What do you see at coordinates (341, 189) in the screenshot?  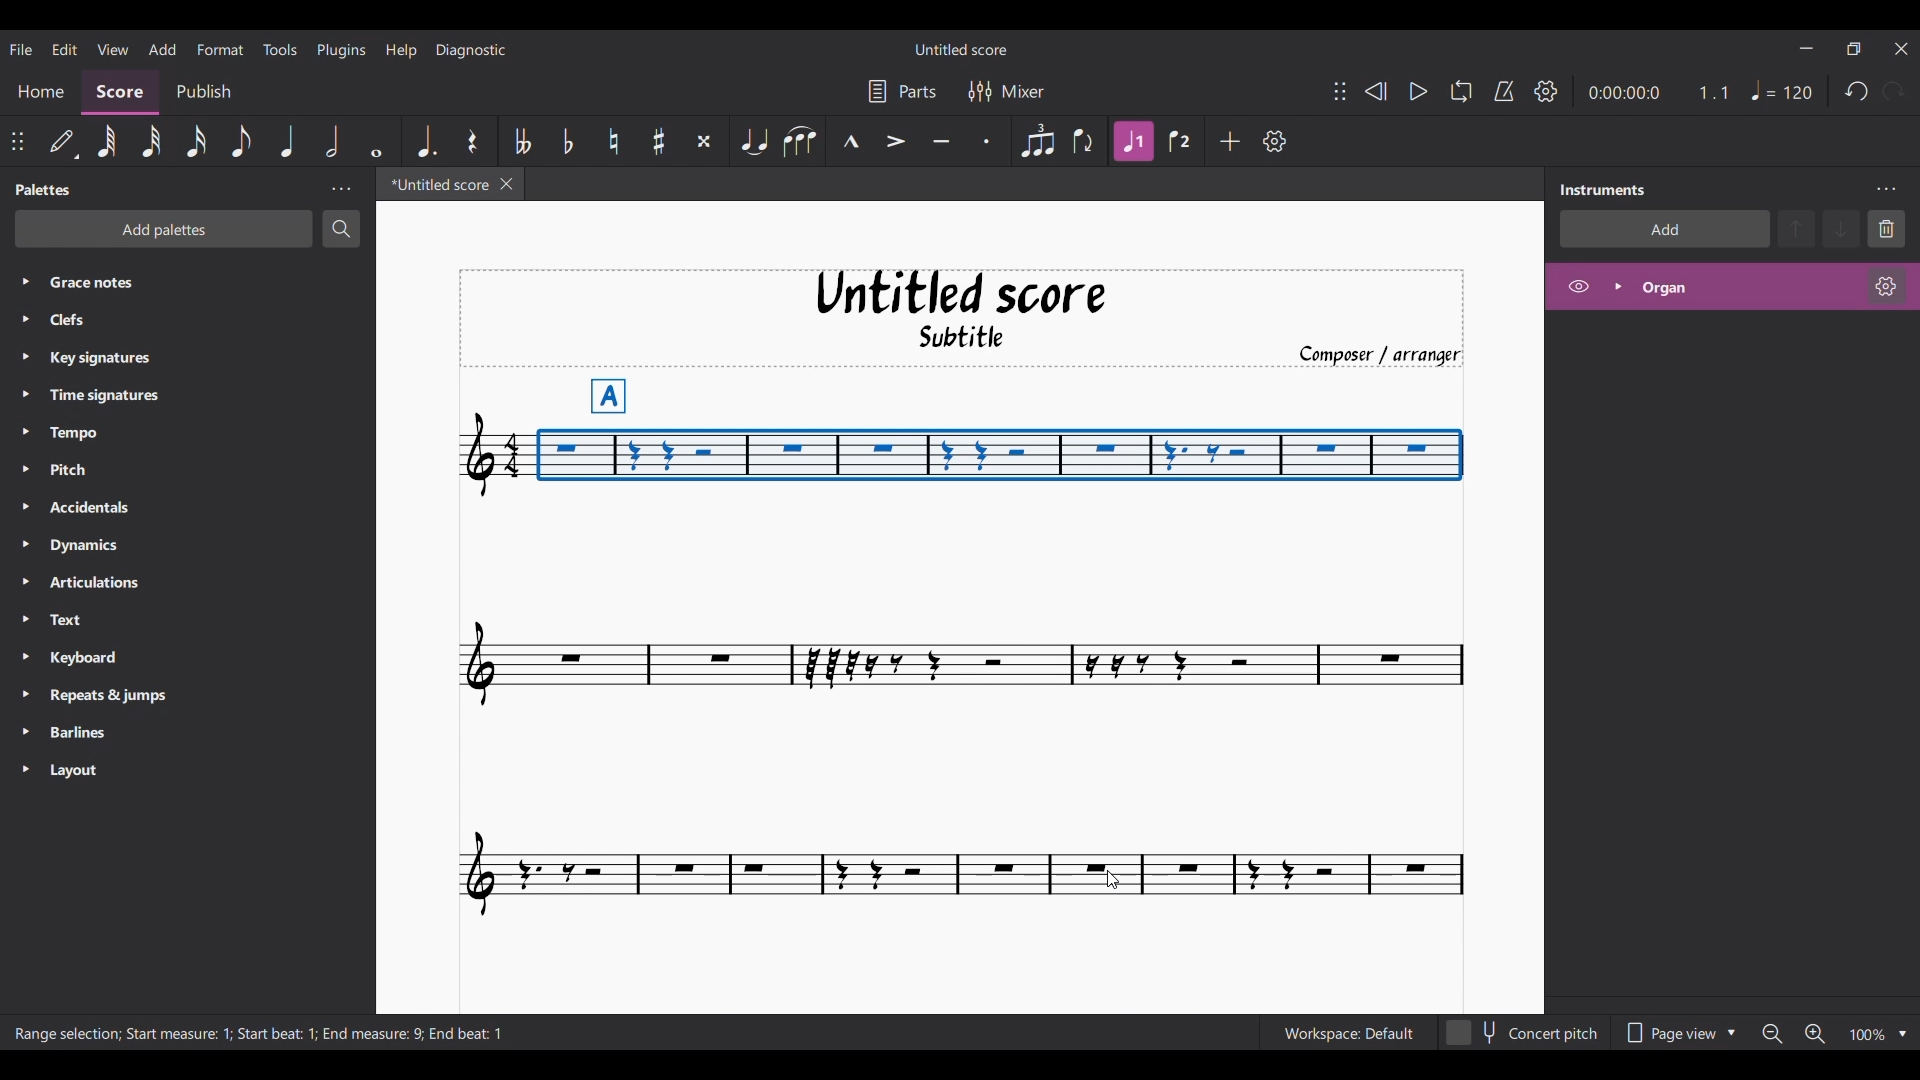 I see `Panel settings` at bounding box center [341, 189].